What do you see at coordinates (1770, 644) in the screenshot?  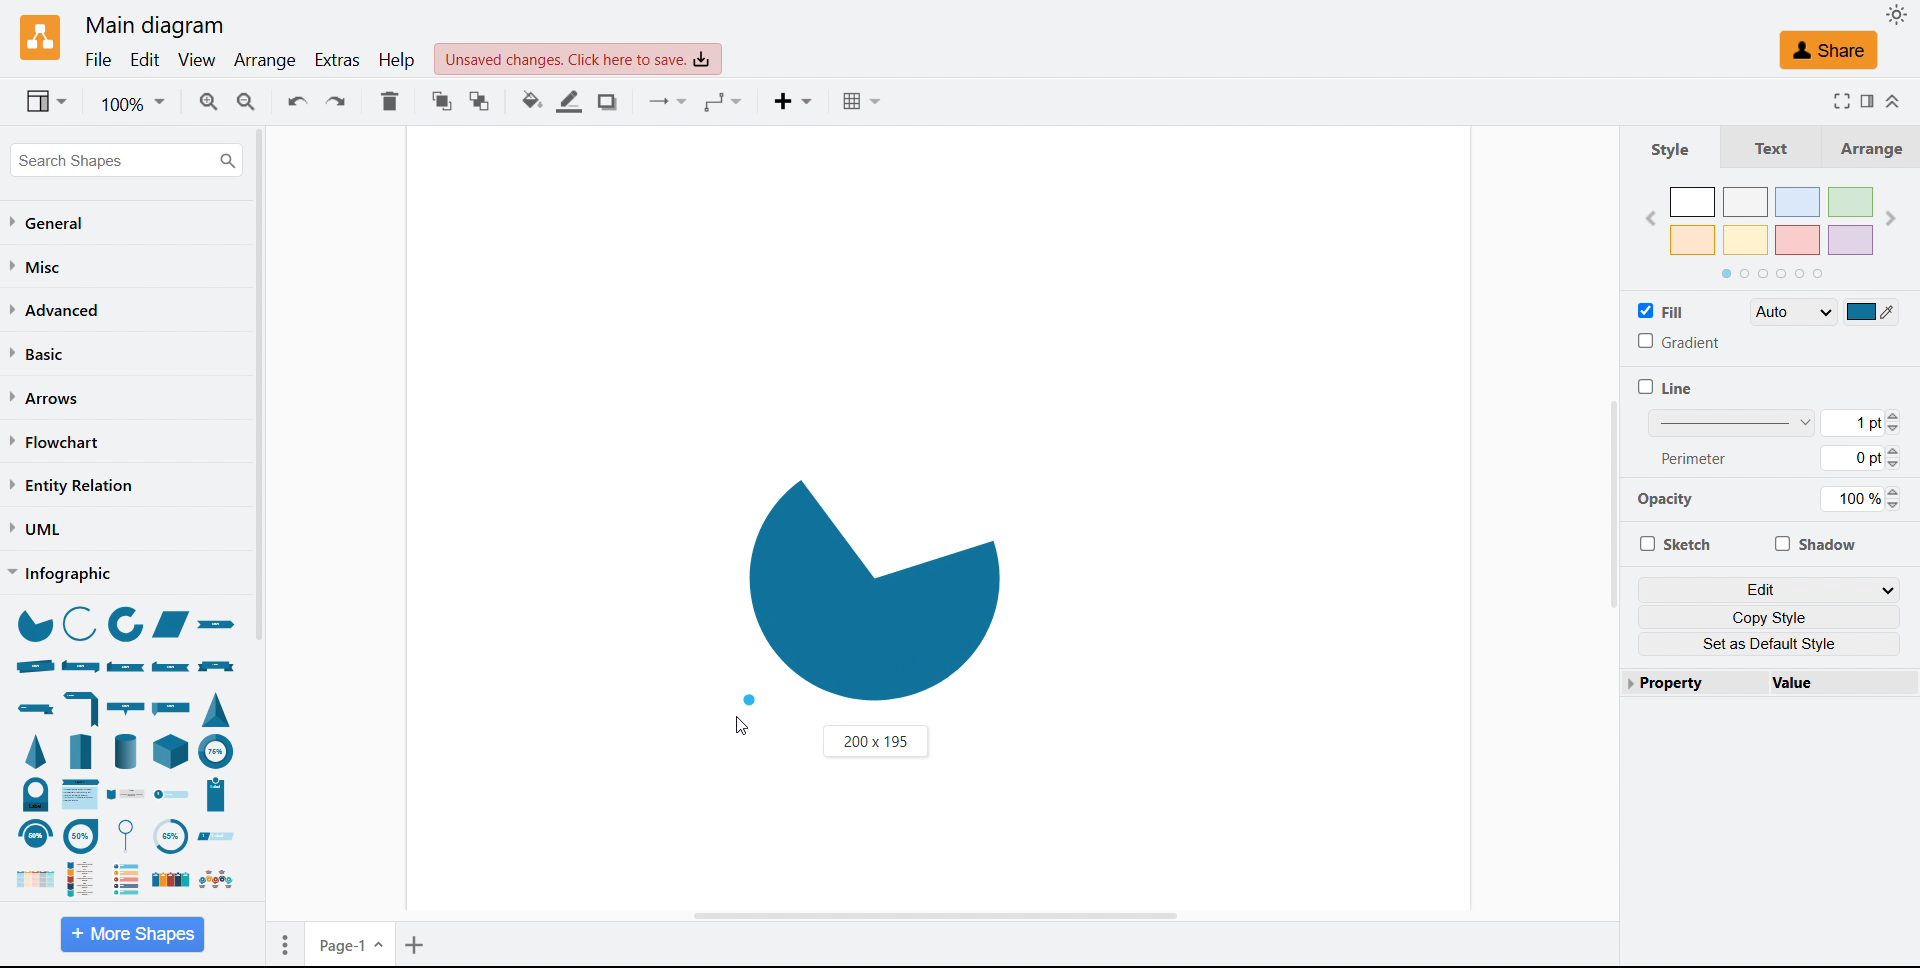 I see `Set as default style ` at bounding box center [1770, 644].